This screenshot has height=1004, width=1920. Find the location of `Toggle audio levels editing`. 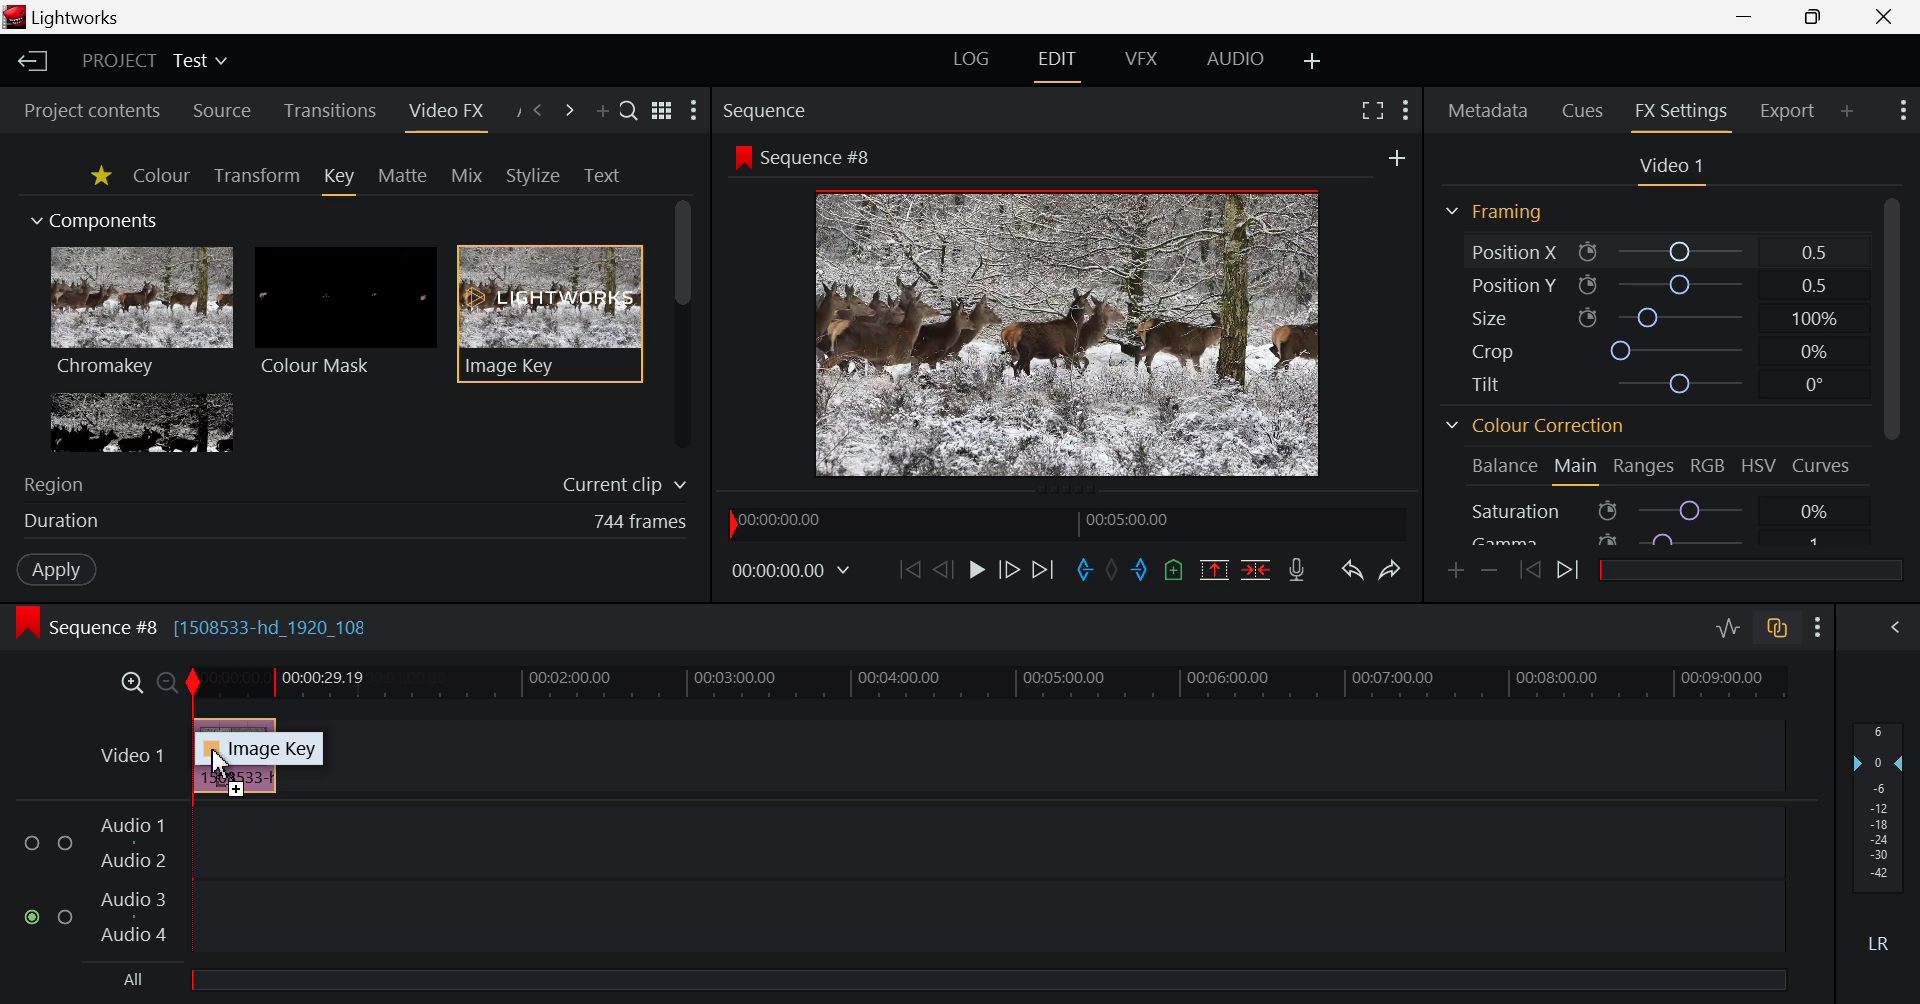

Toggle audio levels editing is located at coordinates (1727, 629).